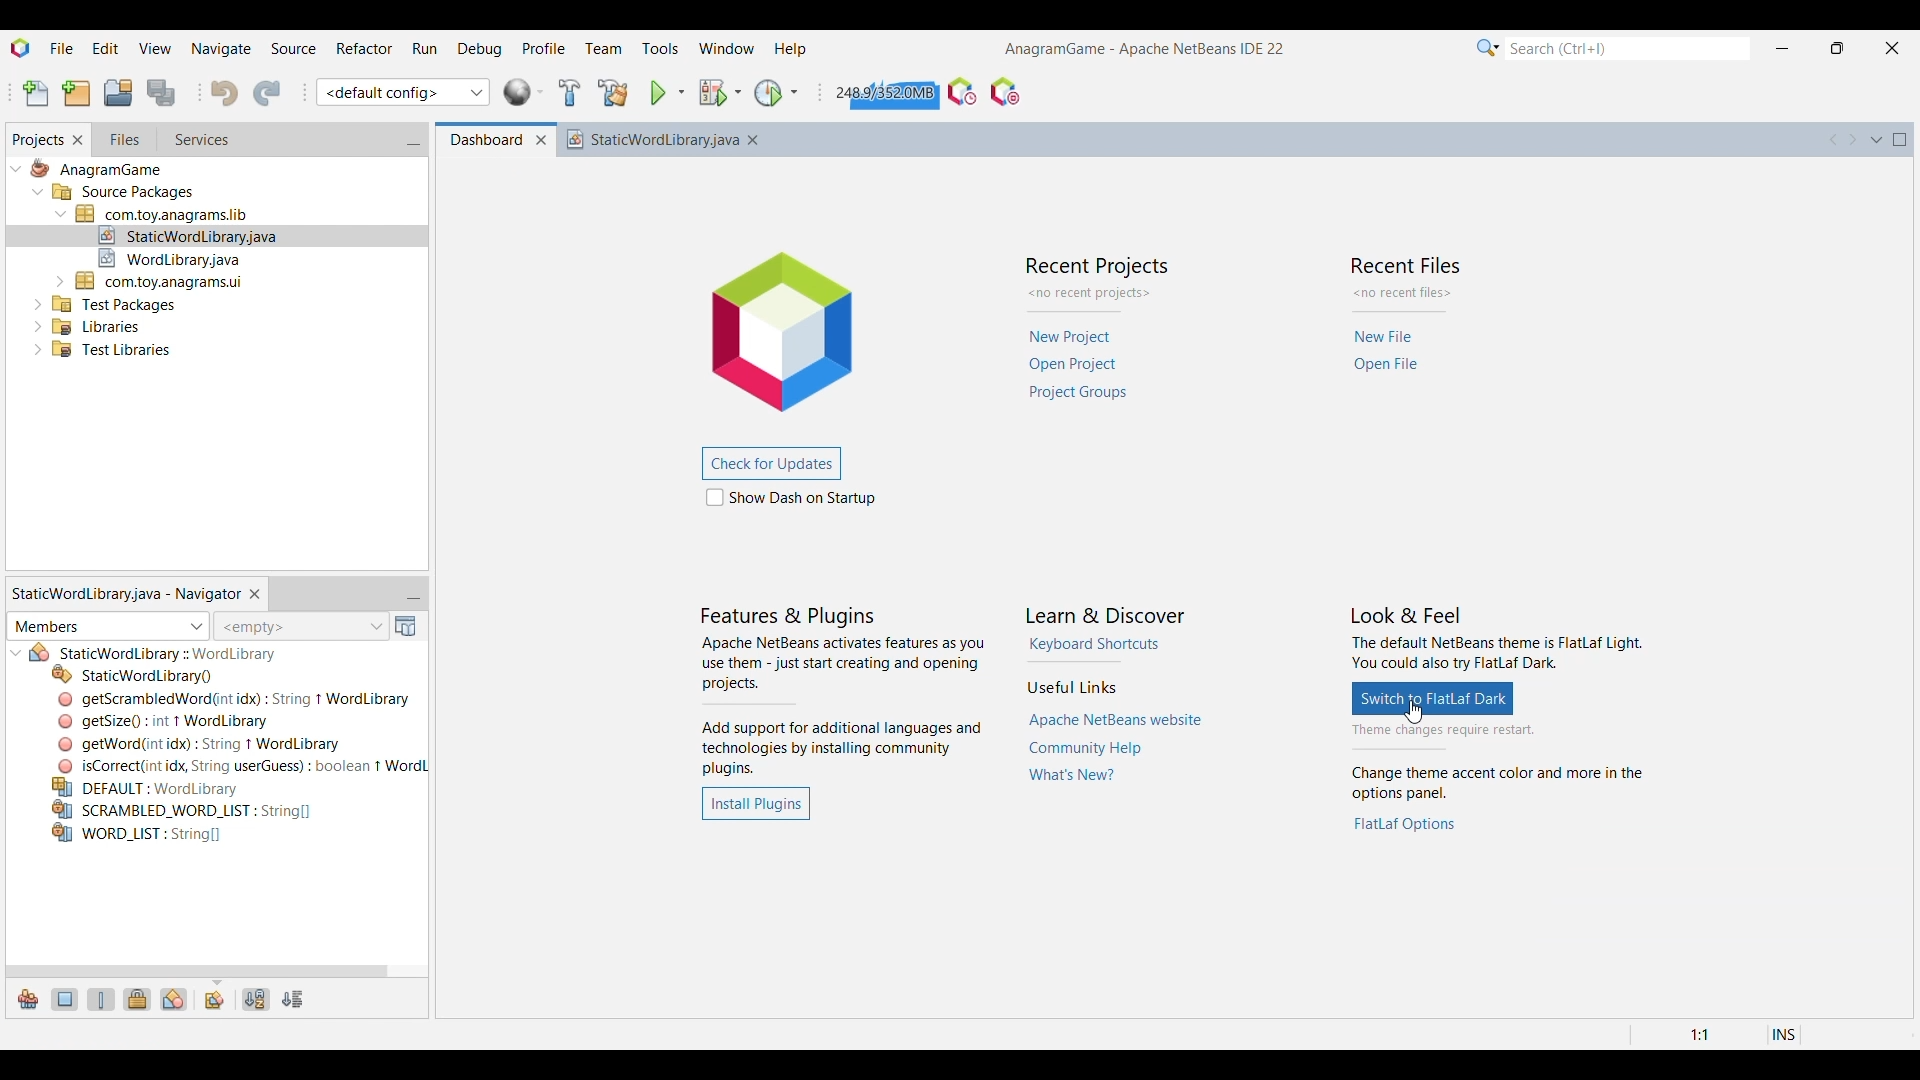 This screenshot has height=1080, width=1920. I want to click on Close current selection, so click(254, 595).